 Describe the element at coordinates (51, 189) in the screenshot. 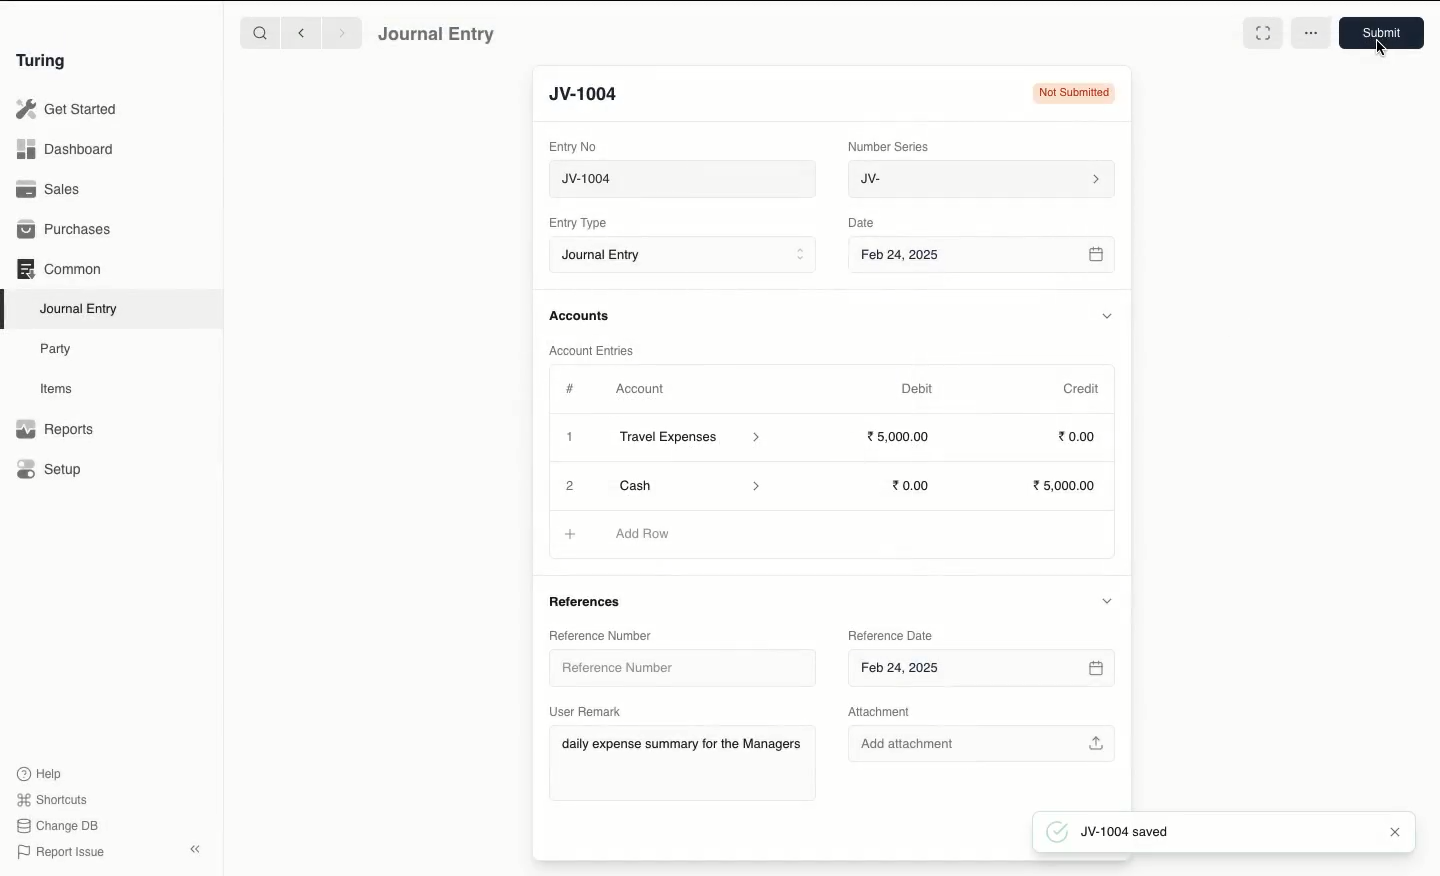

I see `Sales` at that location.